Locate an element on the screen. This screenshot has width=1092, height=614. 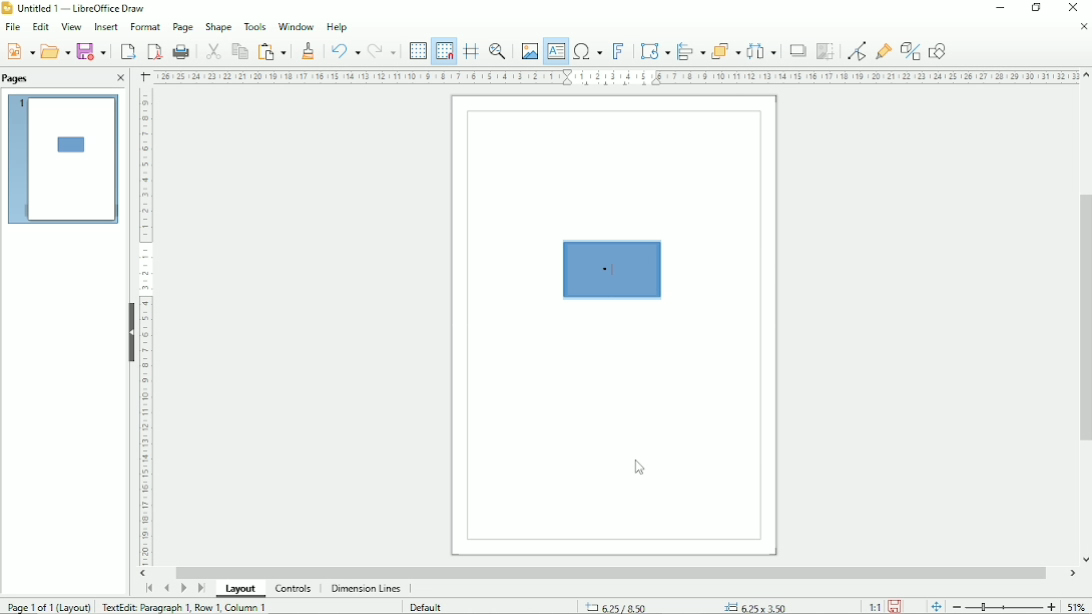
Scroll to next page is located at coordinates (183, 588).